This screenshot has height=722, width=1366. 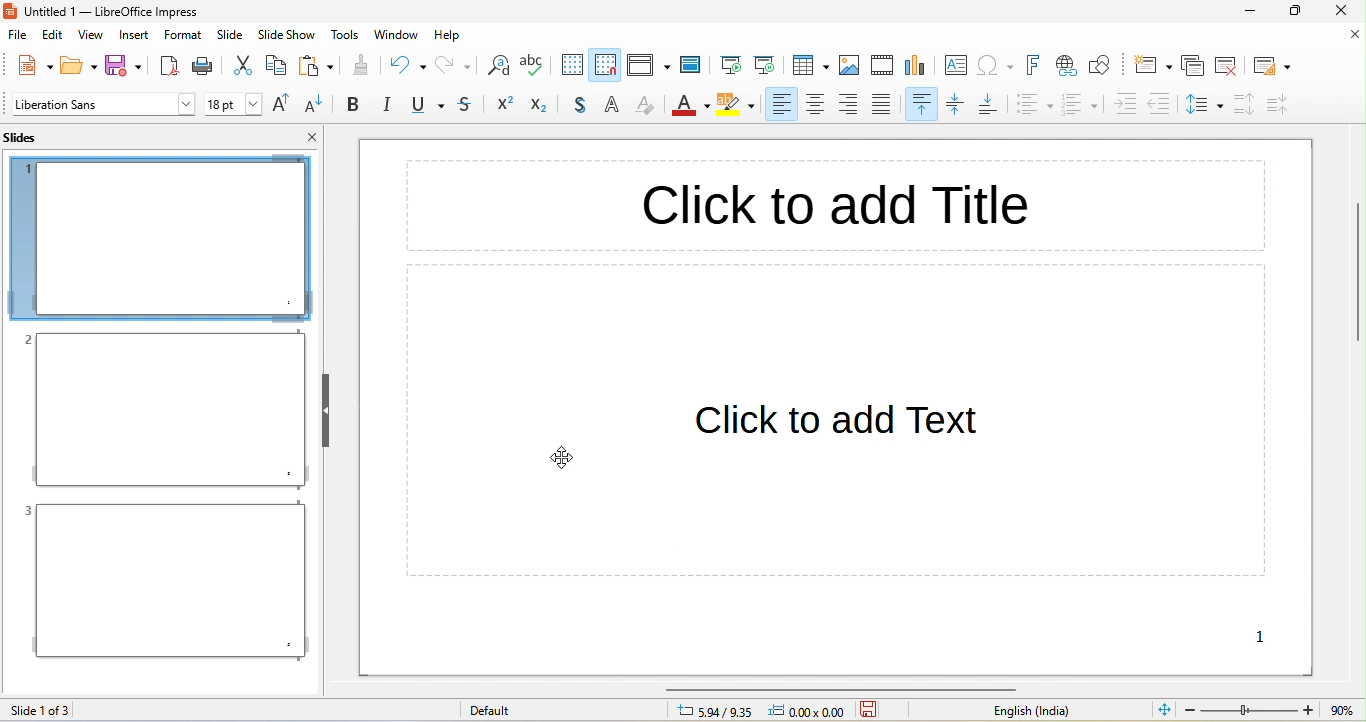 What do you see at coordinates (958, 106) in the screenshot?
I see `center vertically` at bounding box center [958, 106].